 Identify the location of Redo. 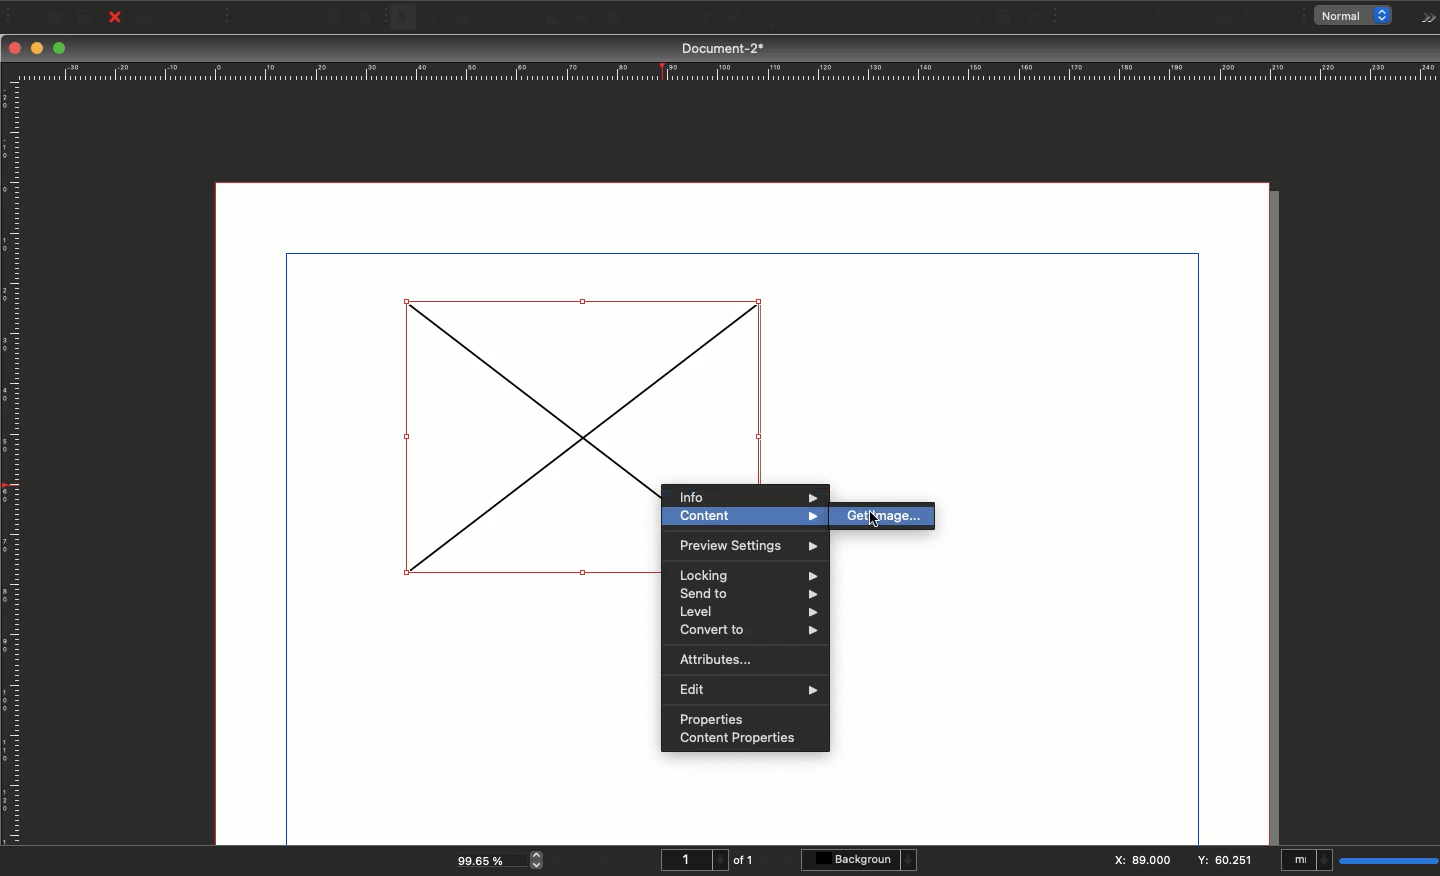
(275, 19).